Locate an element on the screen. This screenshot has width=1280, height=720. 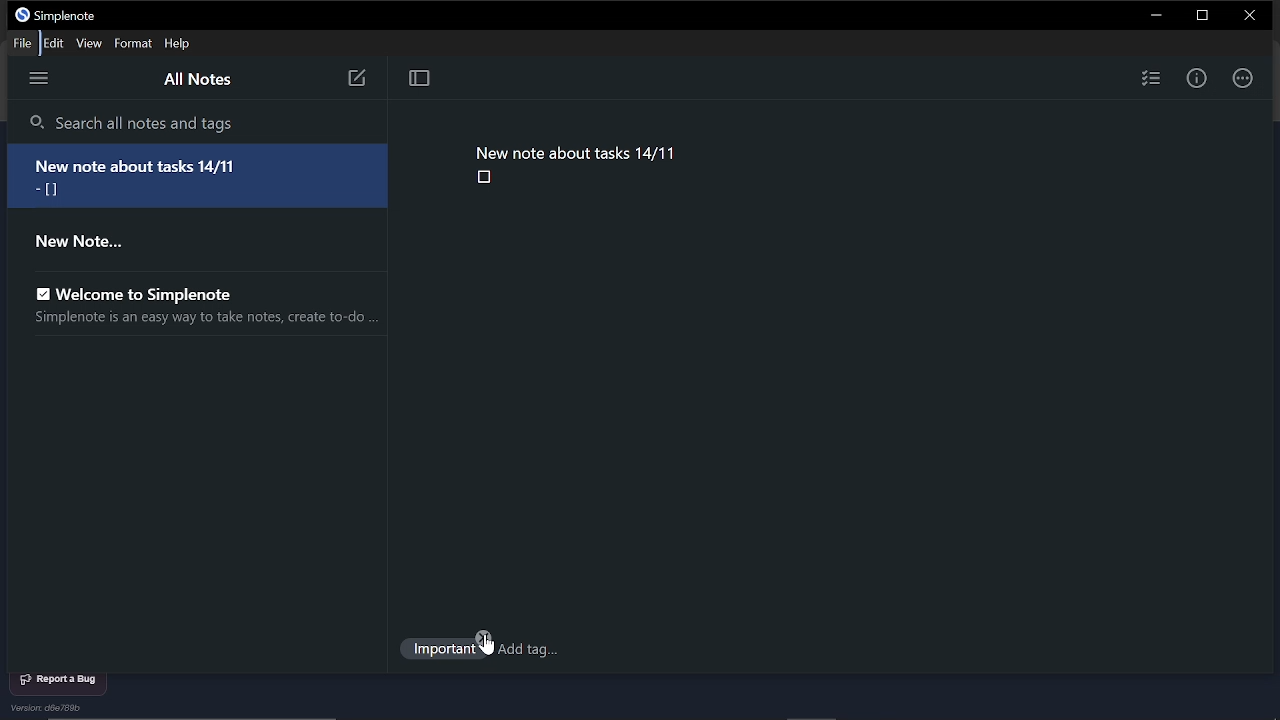
Close  is located at coordinates (1253, 17).